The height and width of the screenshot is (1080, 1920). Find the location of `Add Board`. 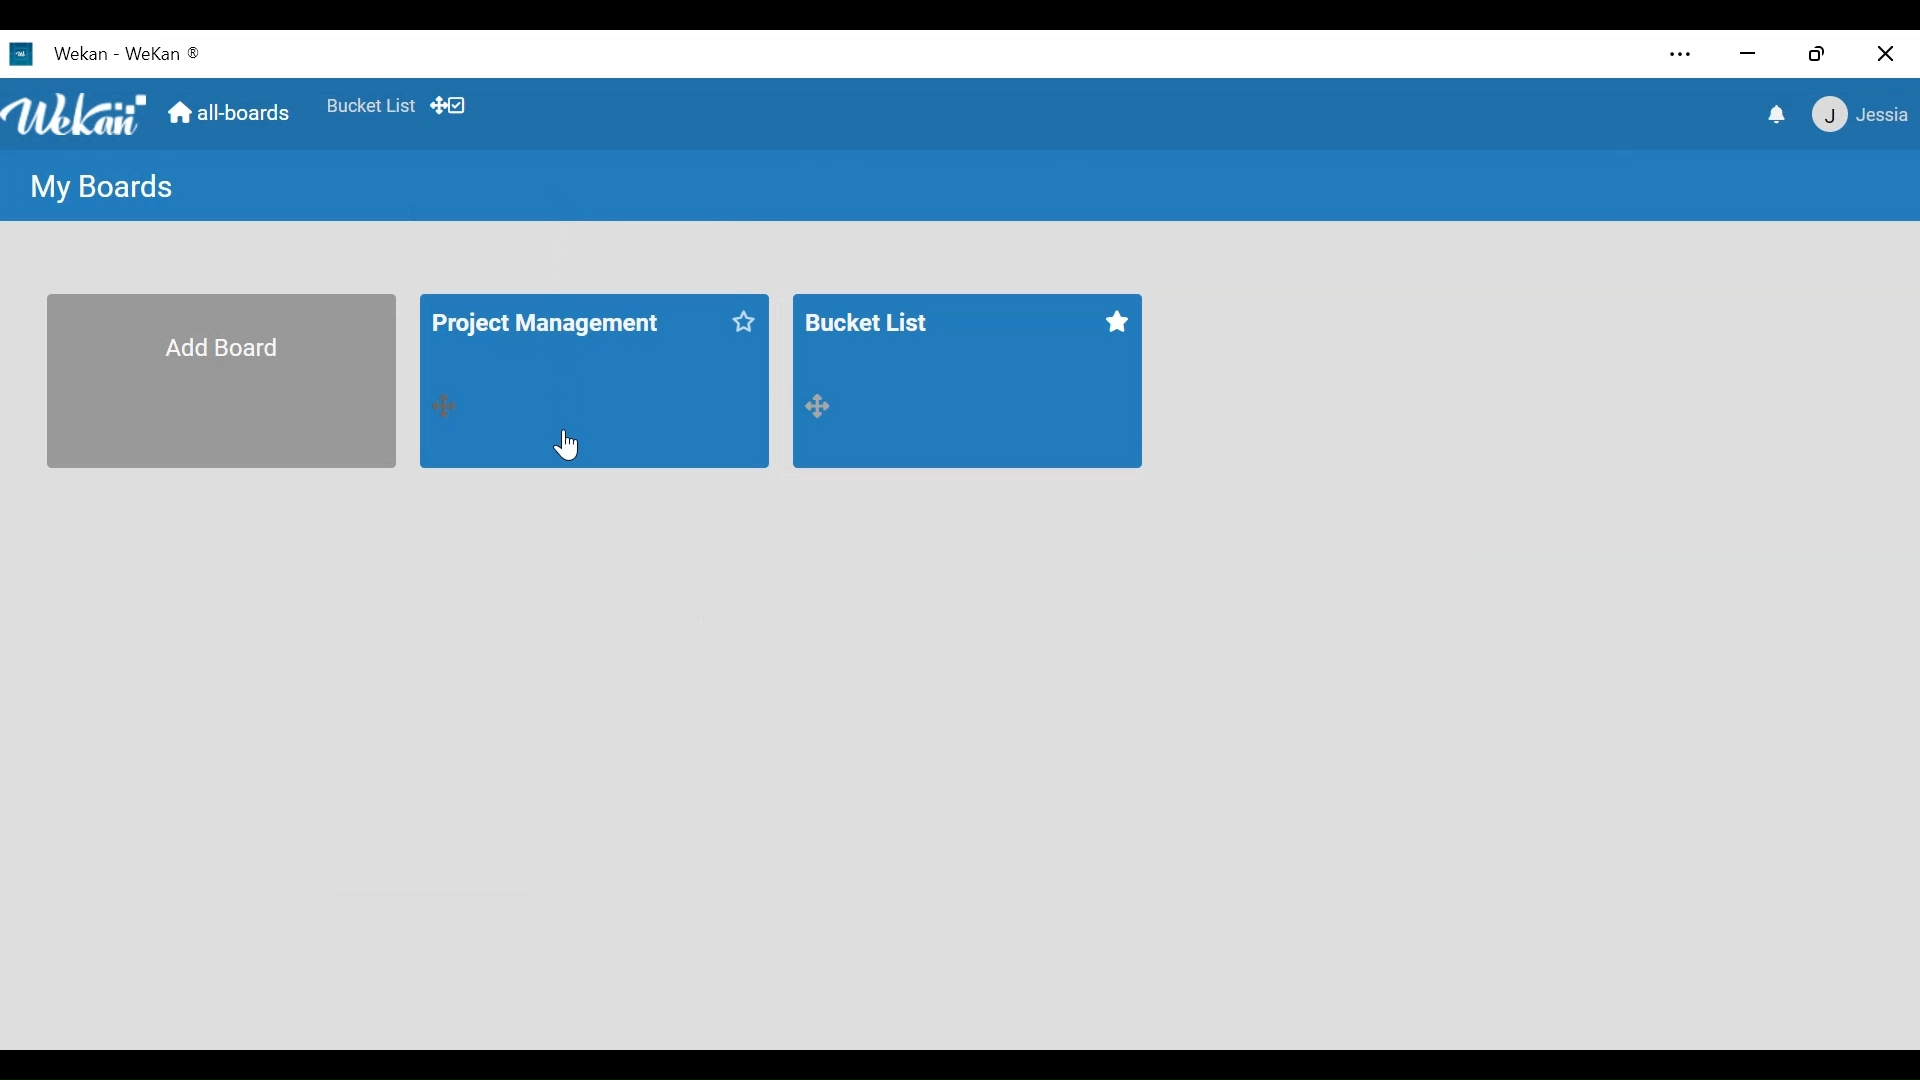

Add Board is located at coordinates (220, 380).